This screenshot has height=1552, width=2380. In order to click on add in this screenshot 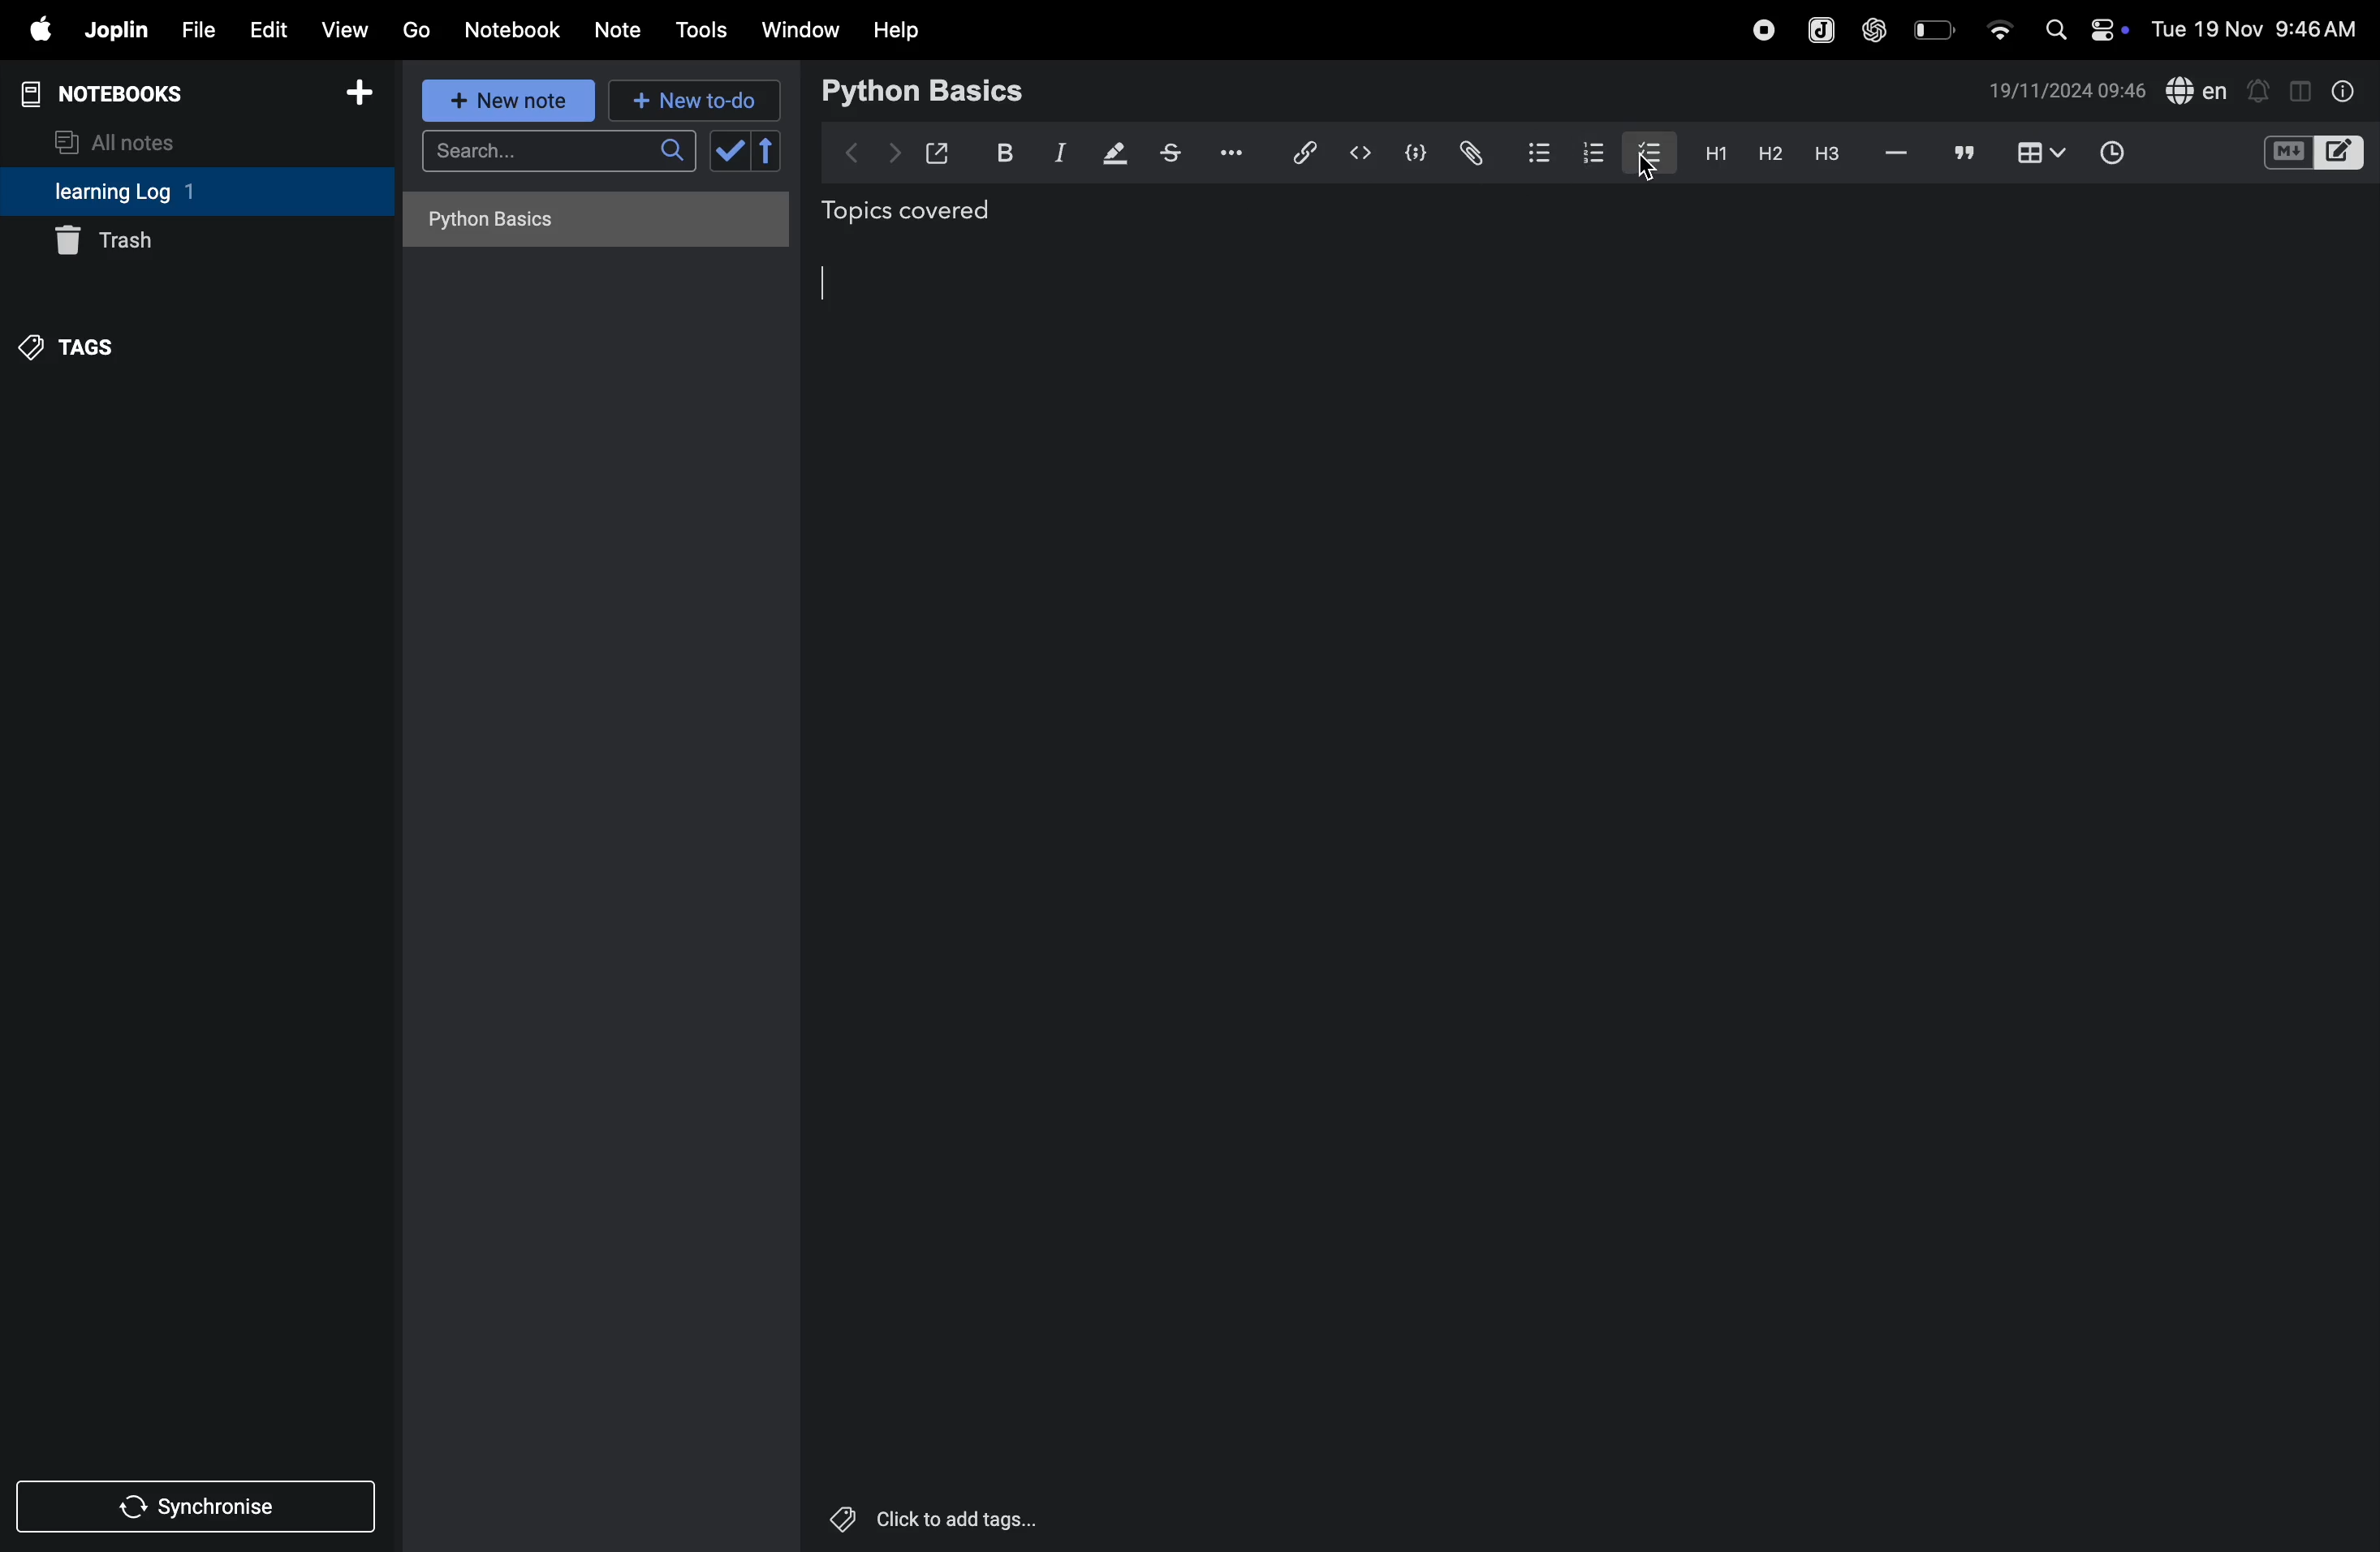, I will do `click(360, 99)`.